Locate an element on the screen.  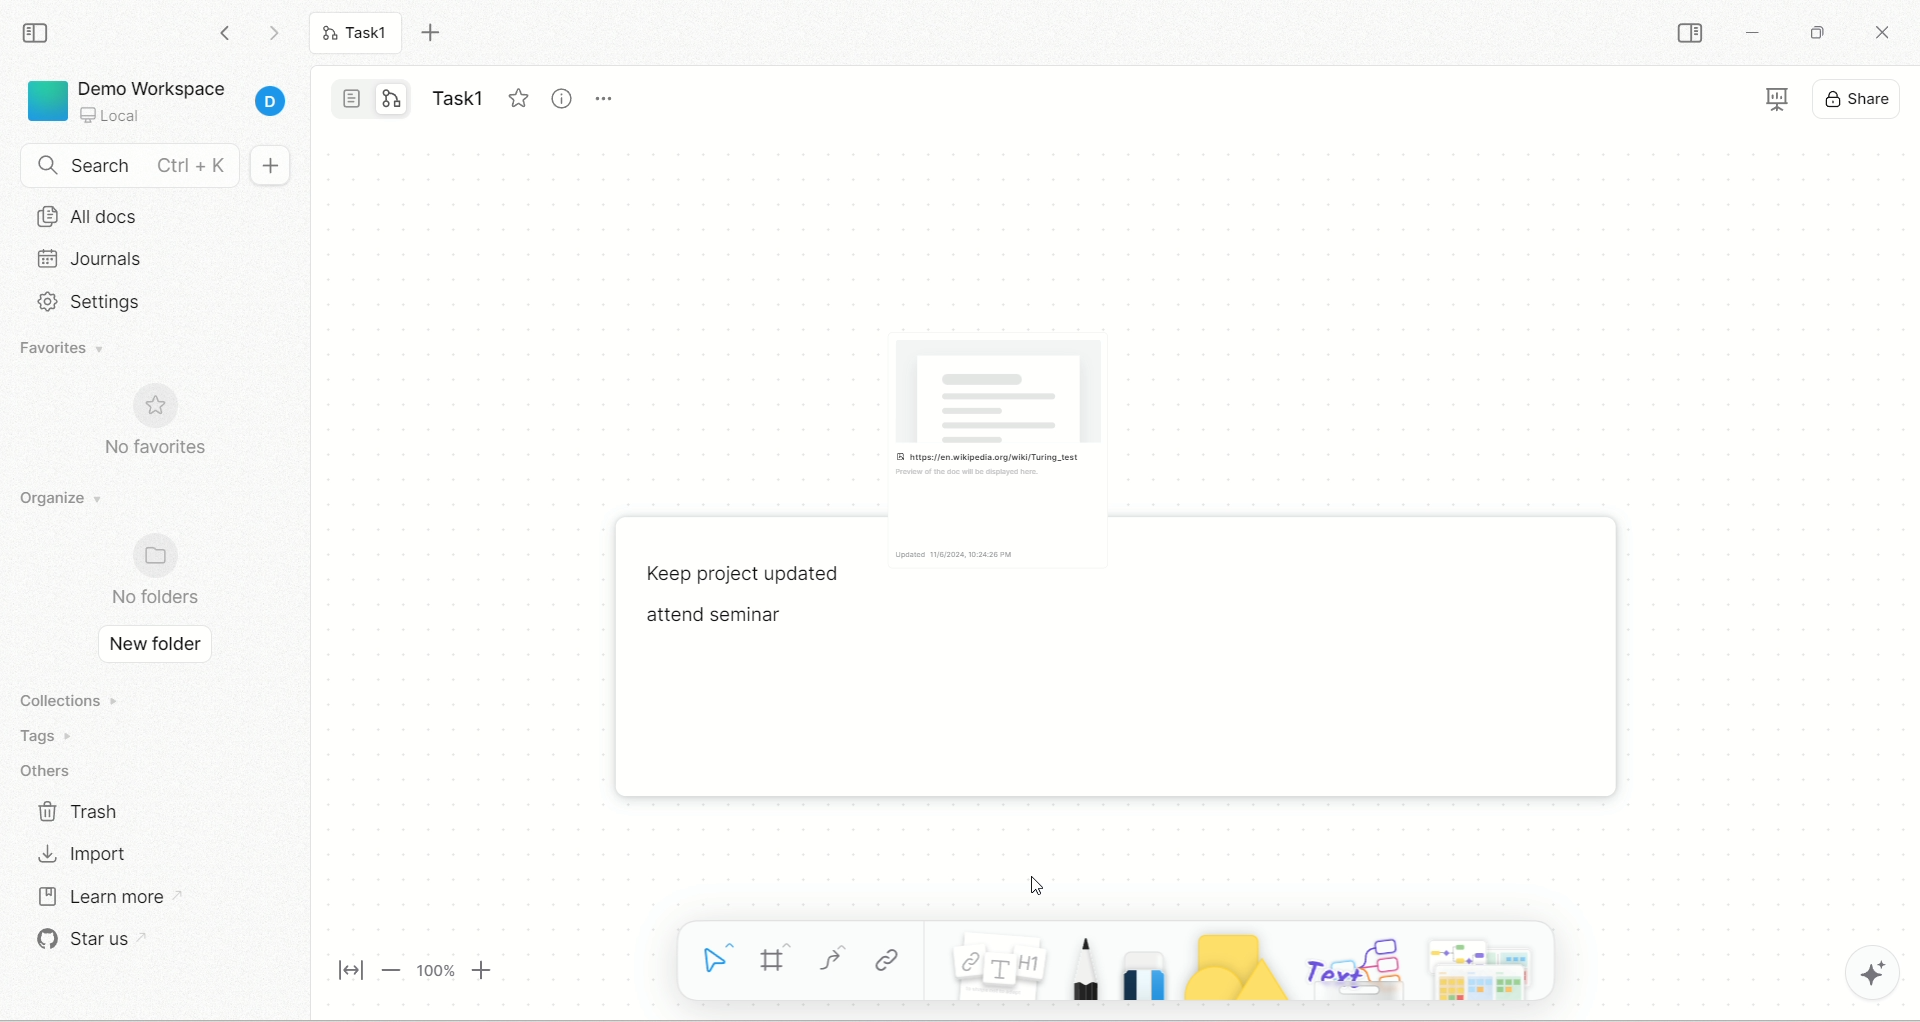
select is located at coordinates (710, 960).